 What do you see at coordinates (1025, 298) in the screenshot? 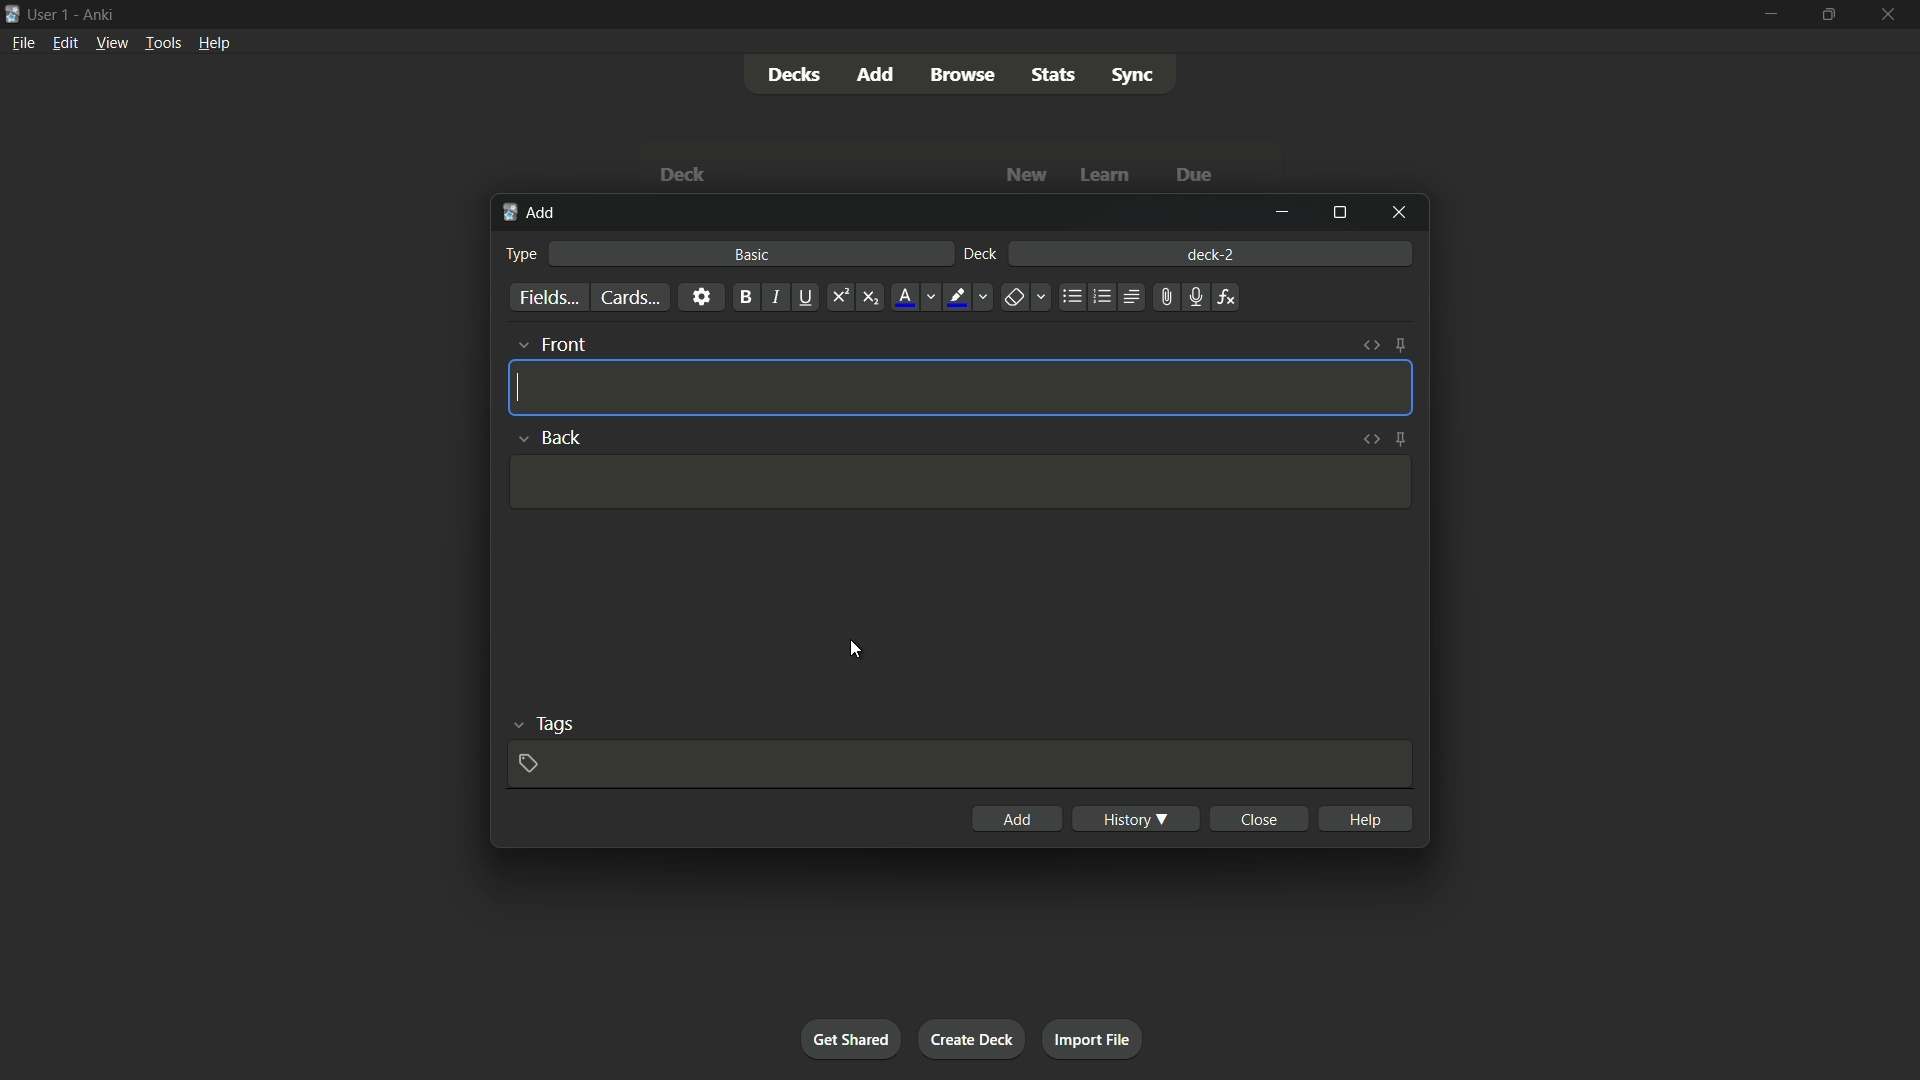
I see `remove formatting` at bounding box center [1025, 298].